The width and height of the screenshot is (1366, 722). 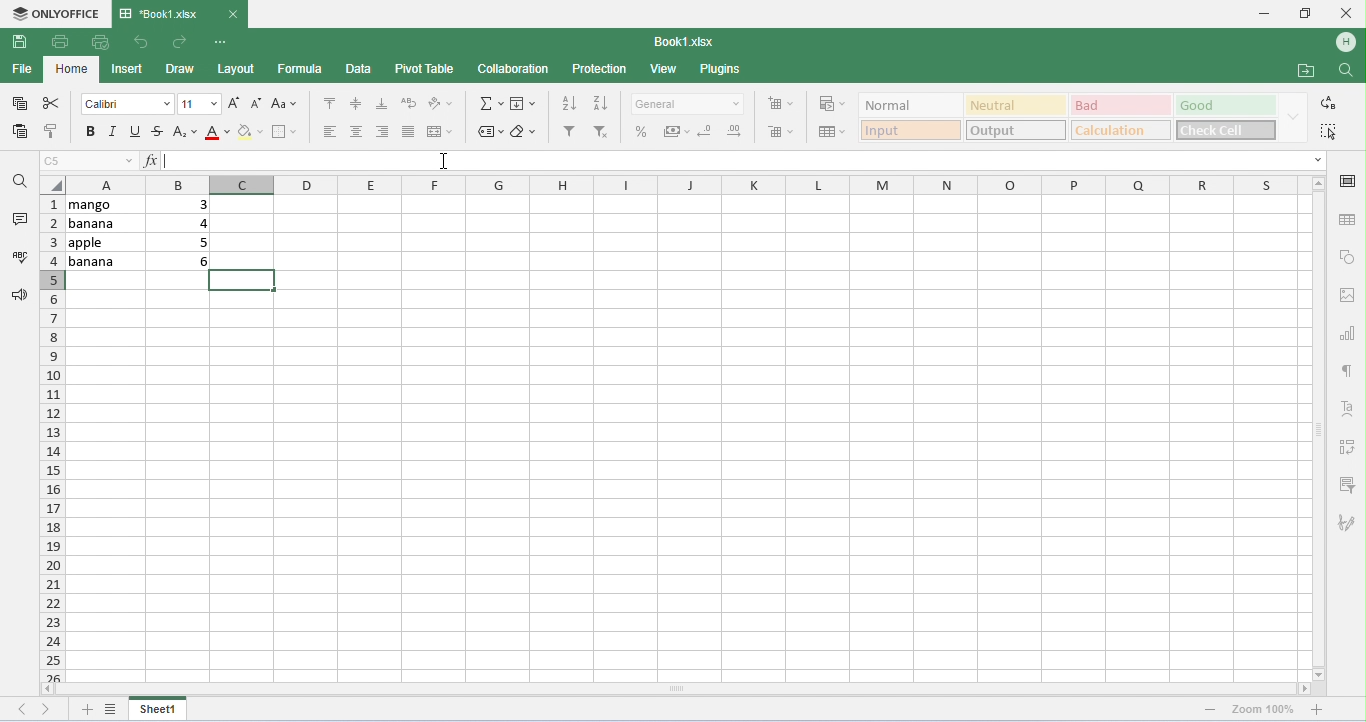 What do you see at coordinates (287, 131) in the screenshot?
I see `border` at bounding box center [287, 131].